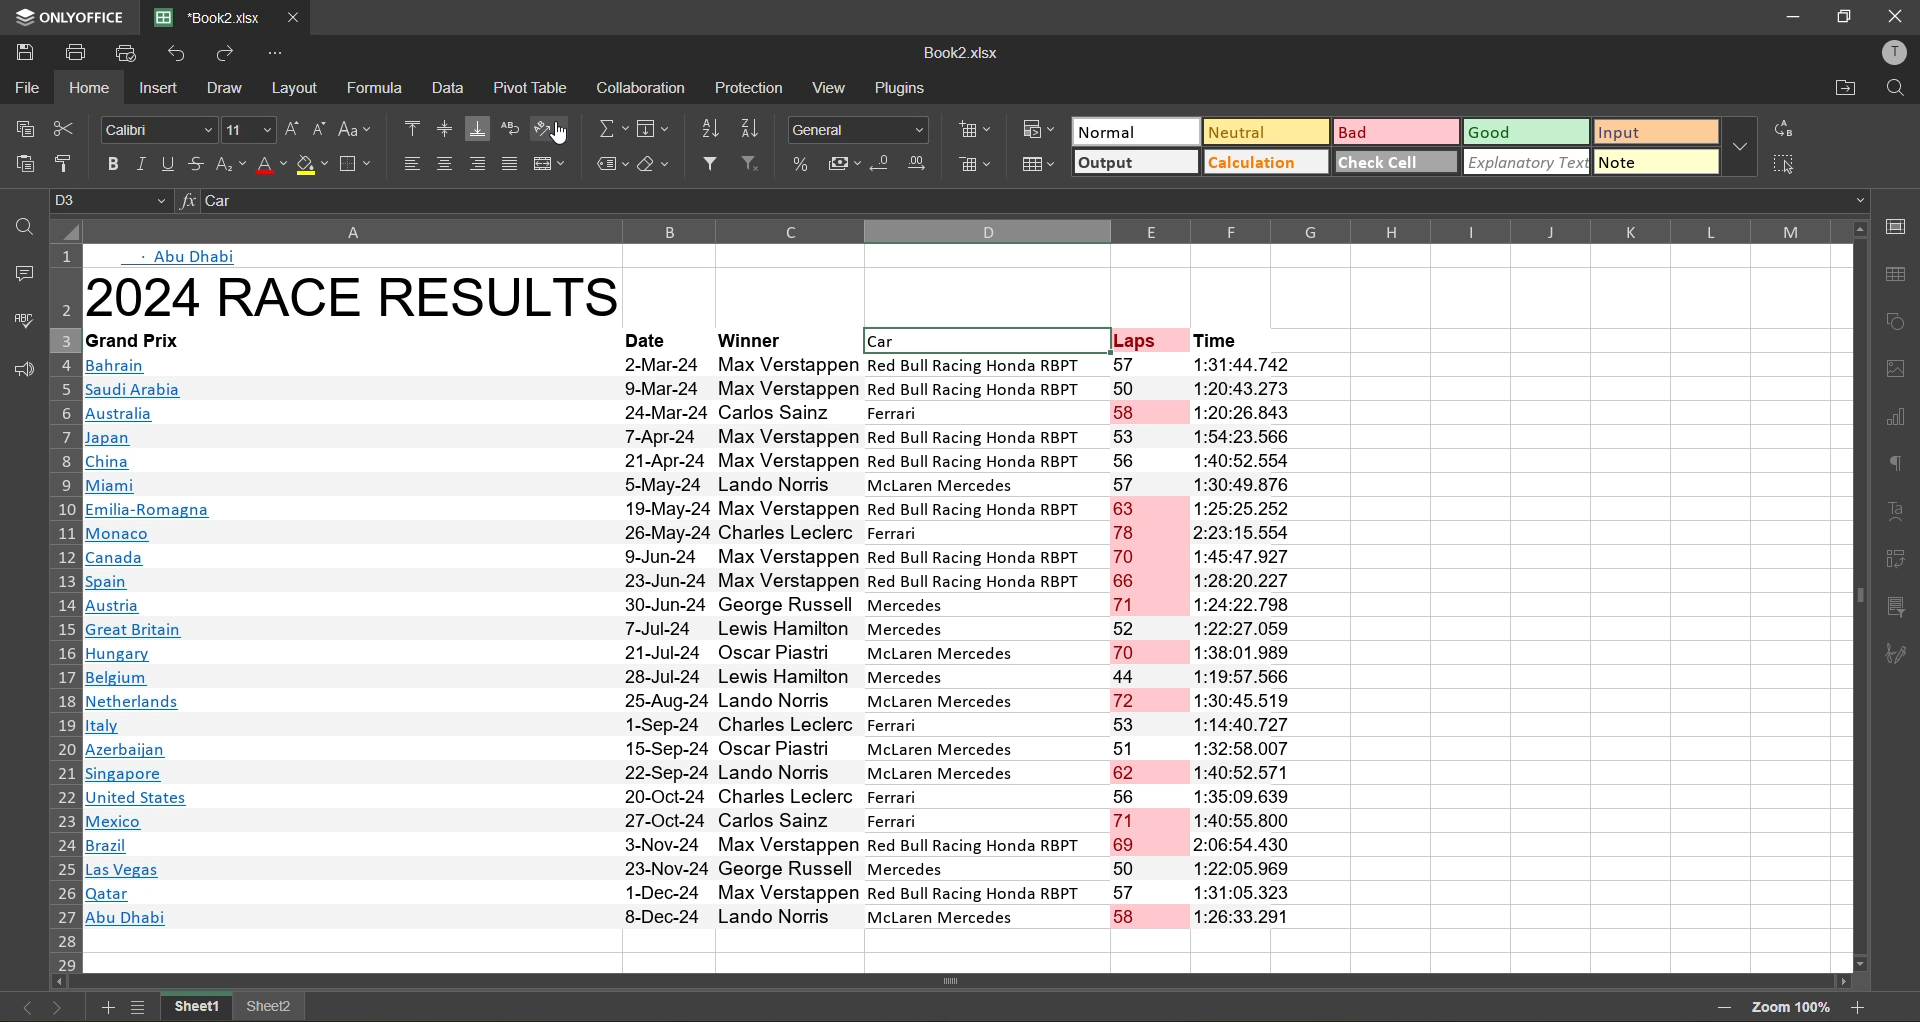  I want to click on draw, so click(228, 91).